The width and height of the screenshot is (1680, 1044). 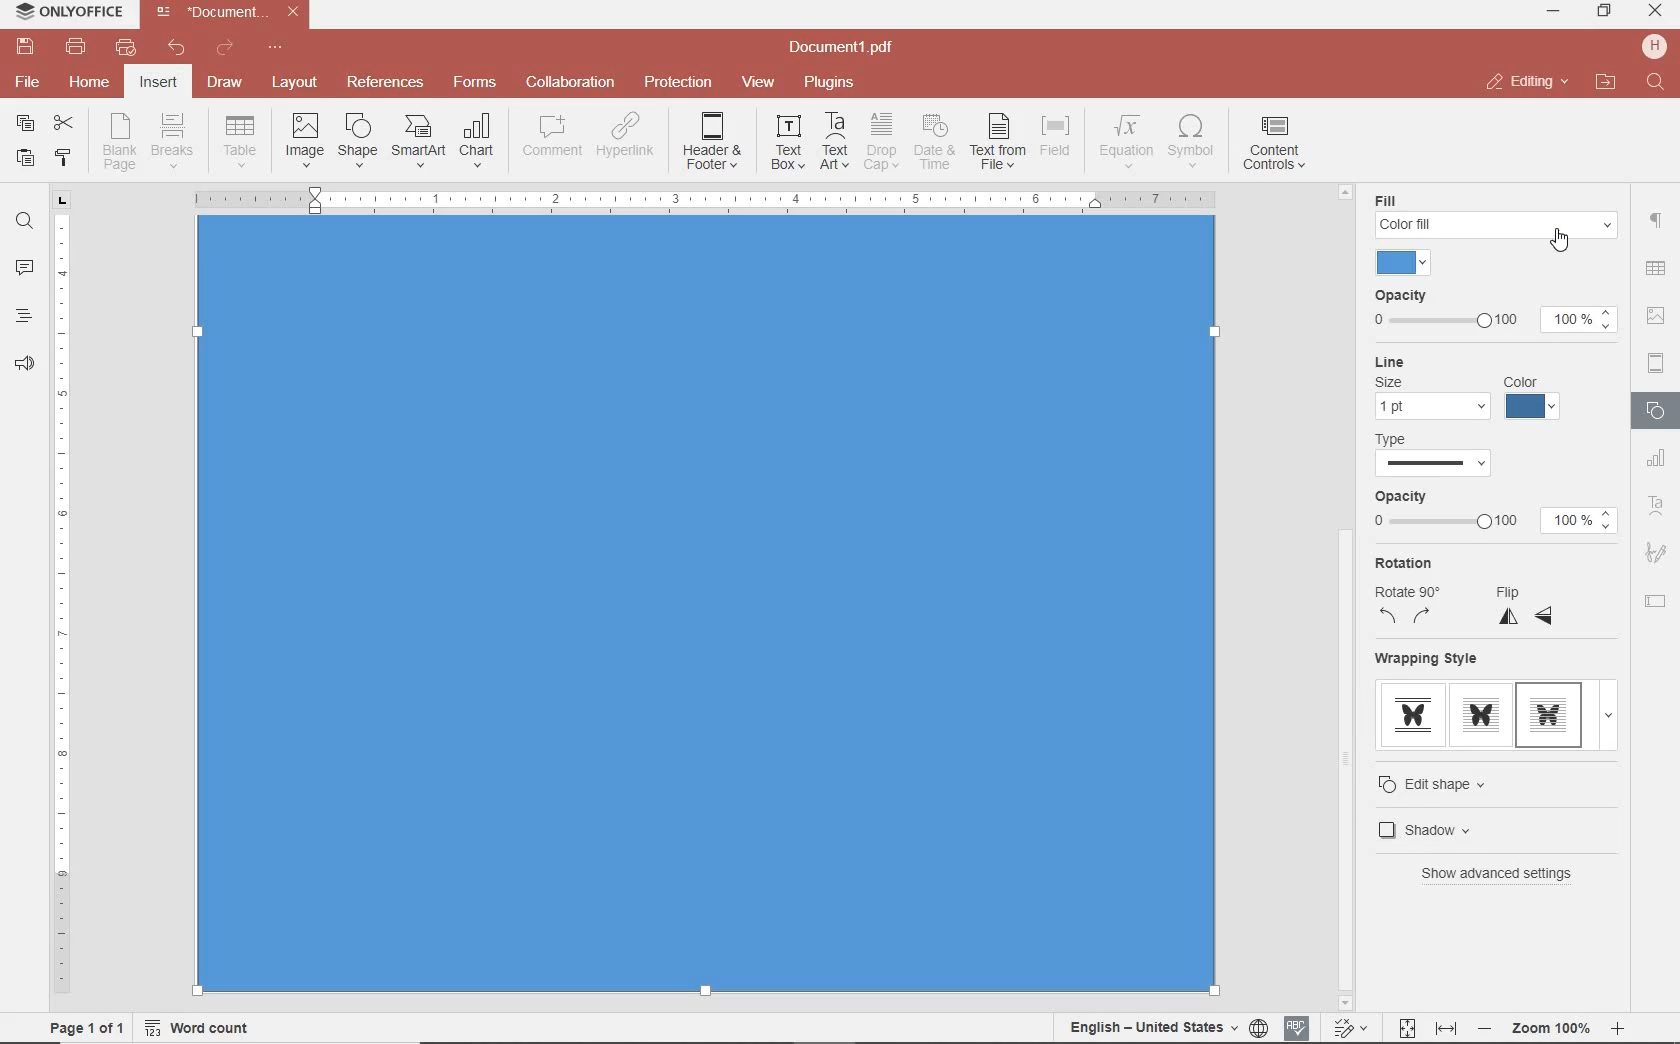 What do you see at coordinates (177, 48) in the screenshot?
I see `undo` at bounding box center [177, 48].